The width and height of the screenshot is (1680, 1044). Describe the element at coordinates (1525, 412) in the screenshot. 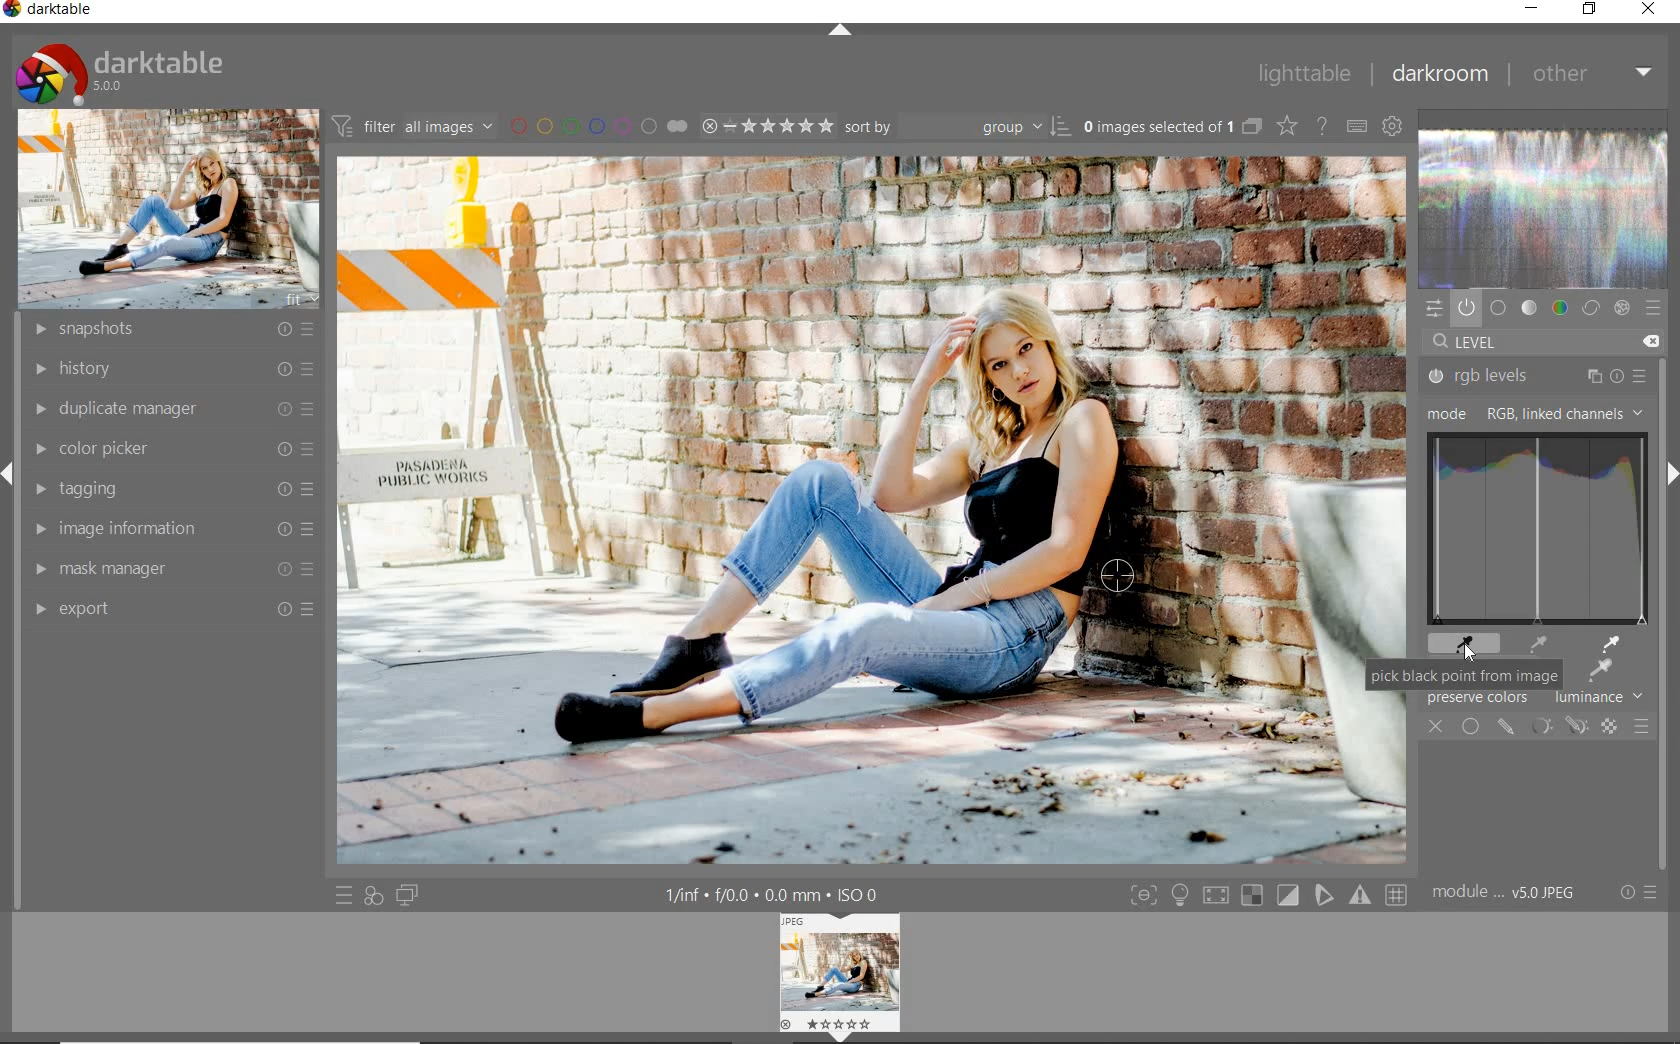

I see `mode: RGB, LINKED CHANNELS` at that location.